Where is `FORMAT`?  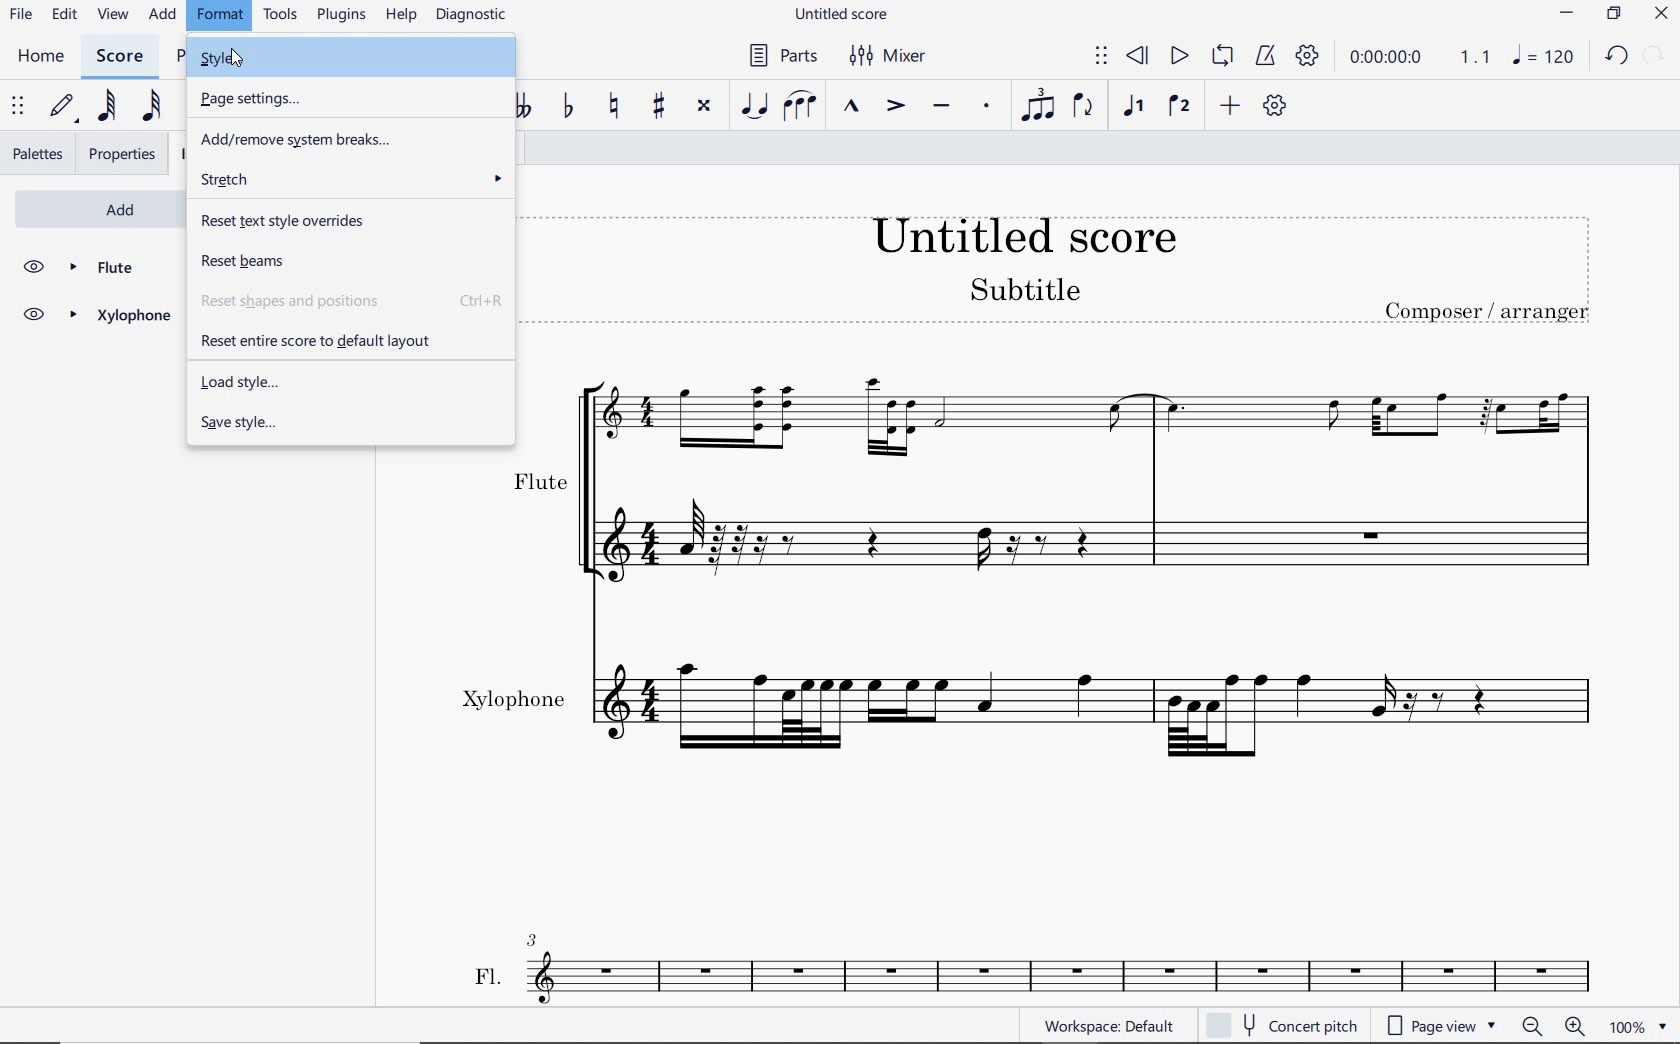 FORMAT is located at coordinates (221, 16).